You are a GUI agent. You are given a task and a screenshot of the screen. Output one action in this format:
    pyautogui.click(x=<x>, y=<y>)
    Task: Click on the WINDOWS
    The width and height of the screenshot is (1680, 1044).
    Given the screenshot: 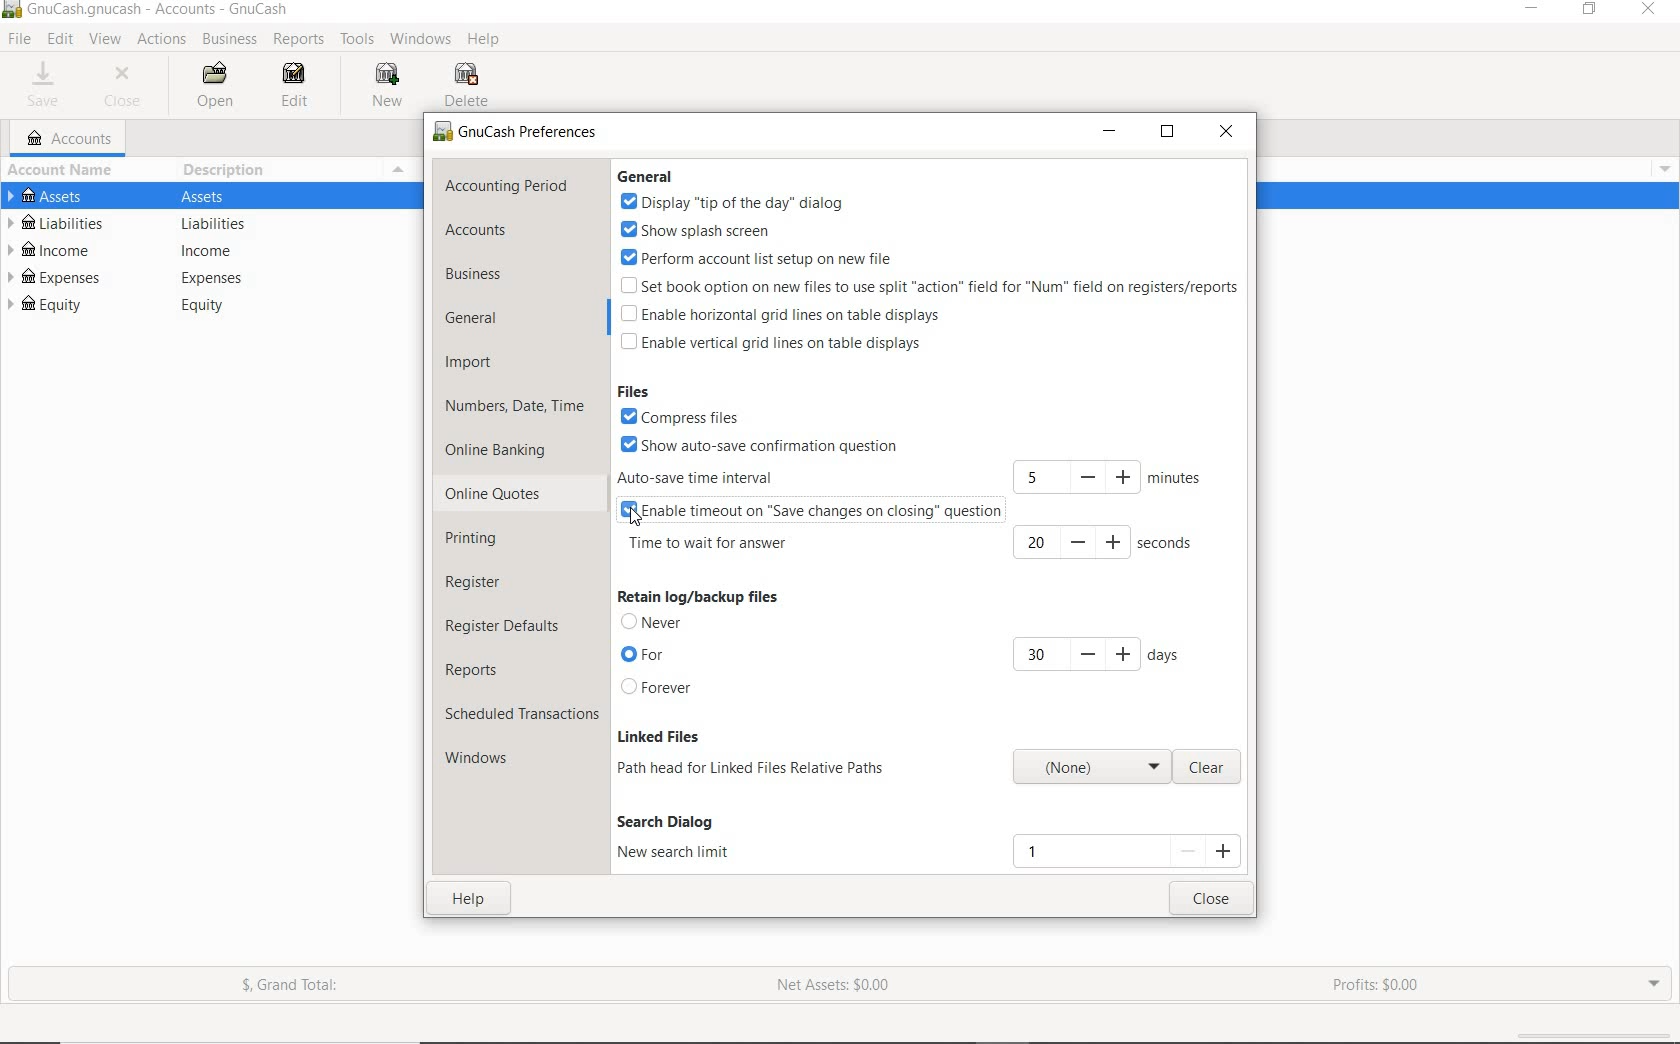 What is the action you would take?
    pyautogui.click(x=479, y=758)
    